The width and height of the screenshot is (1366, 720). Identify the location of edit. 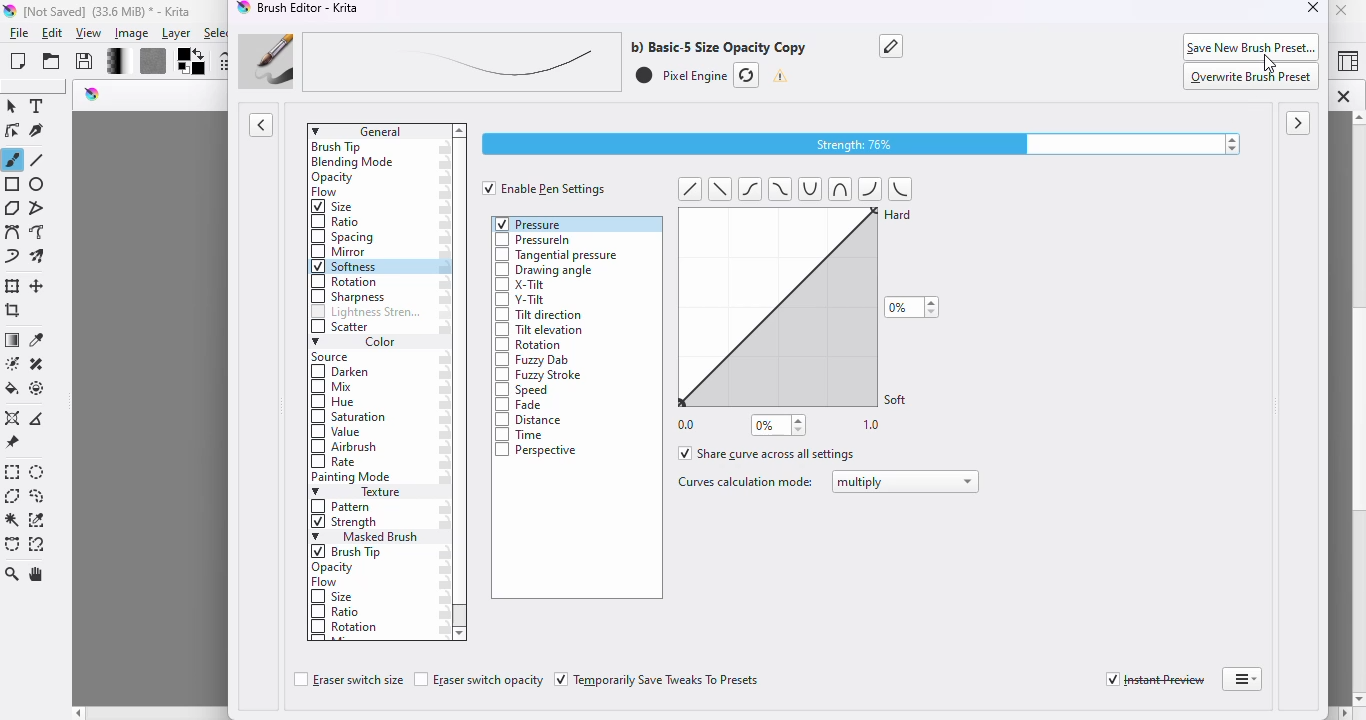
(54, 33).